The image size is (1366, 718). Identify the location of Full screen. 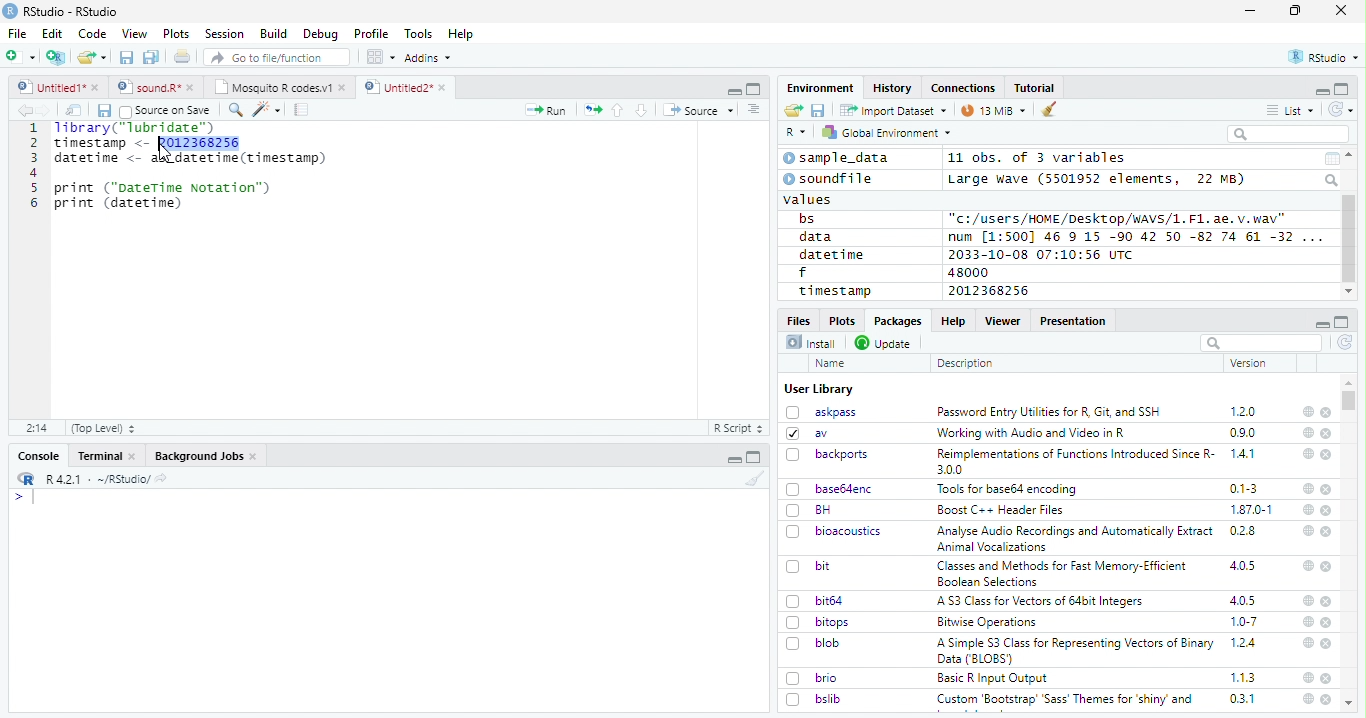
(754, 457).